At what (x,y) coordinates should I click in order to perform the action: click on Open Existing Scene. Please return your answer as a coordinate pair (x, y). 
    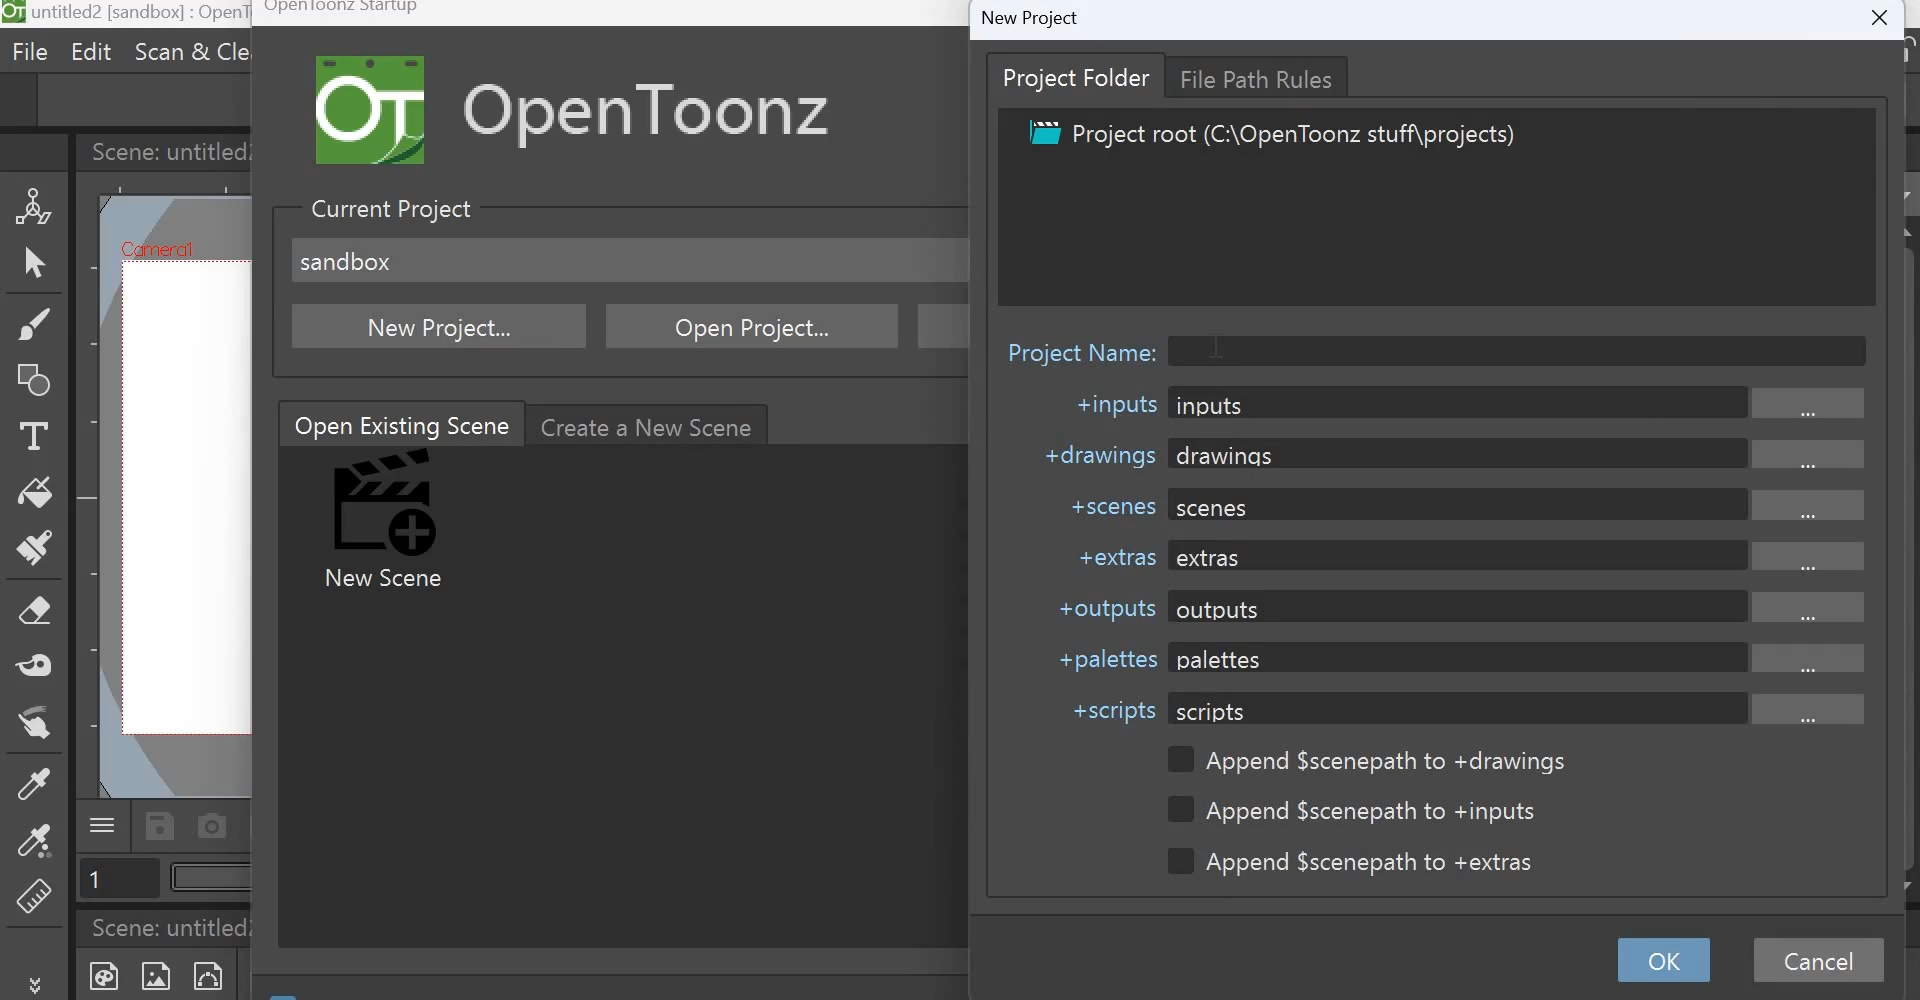
    Looking at the image, I should click on (400, 422).